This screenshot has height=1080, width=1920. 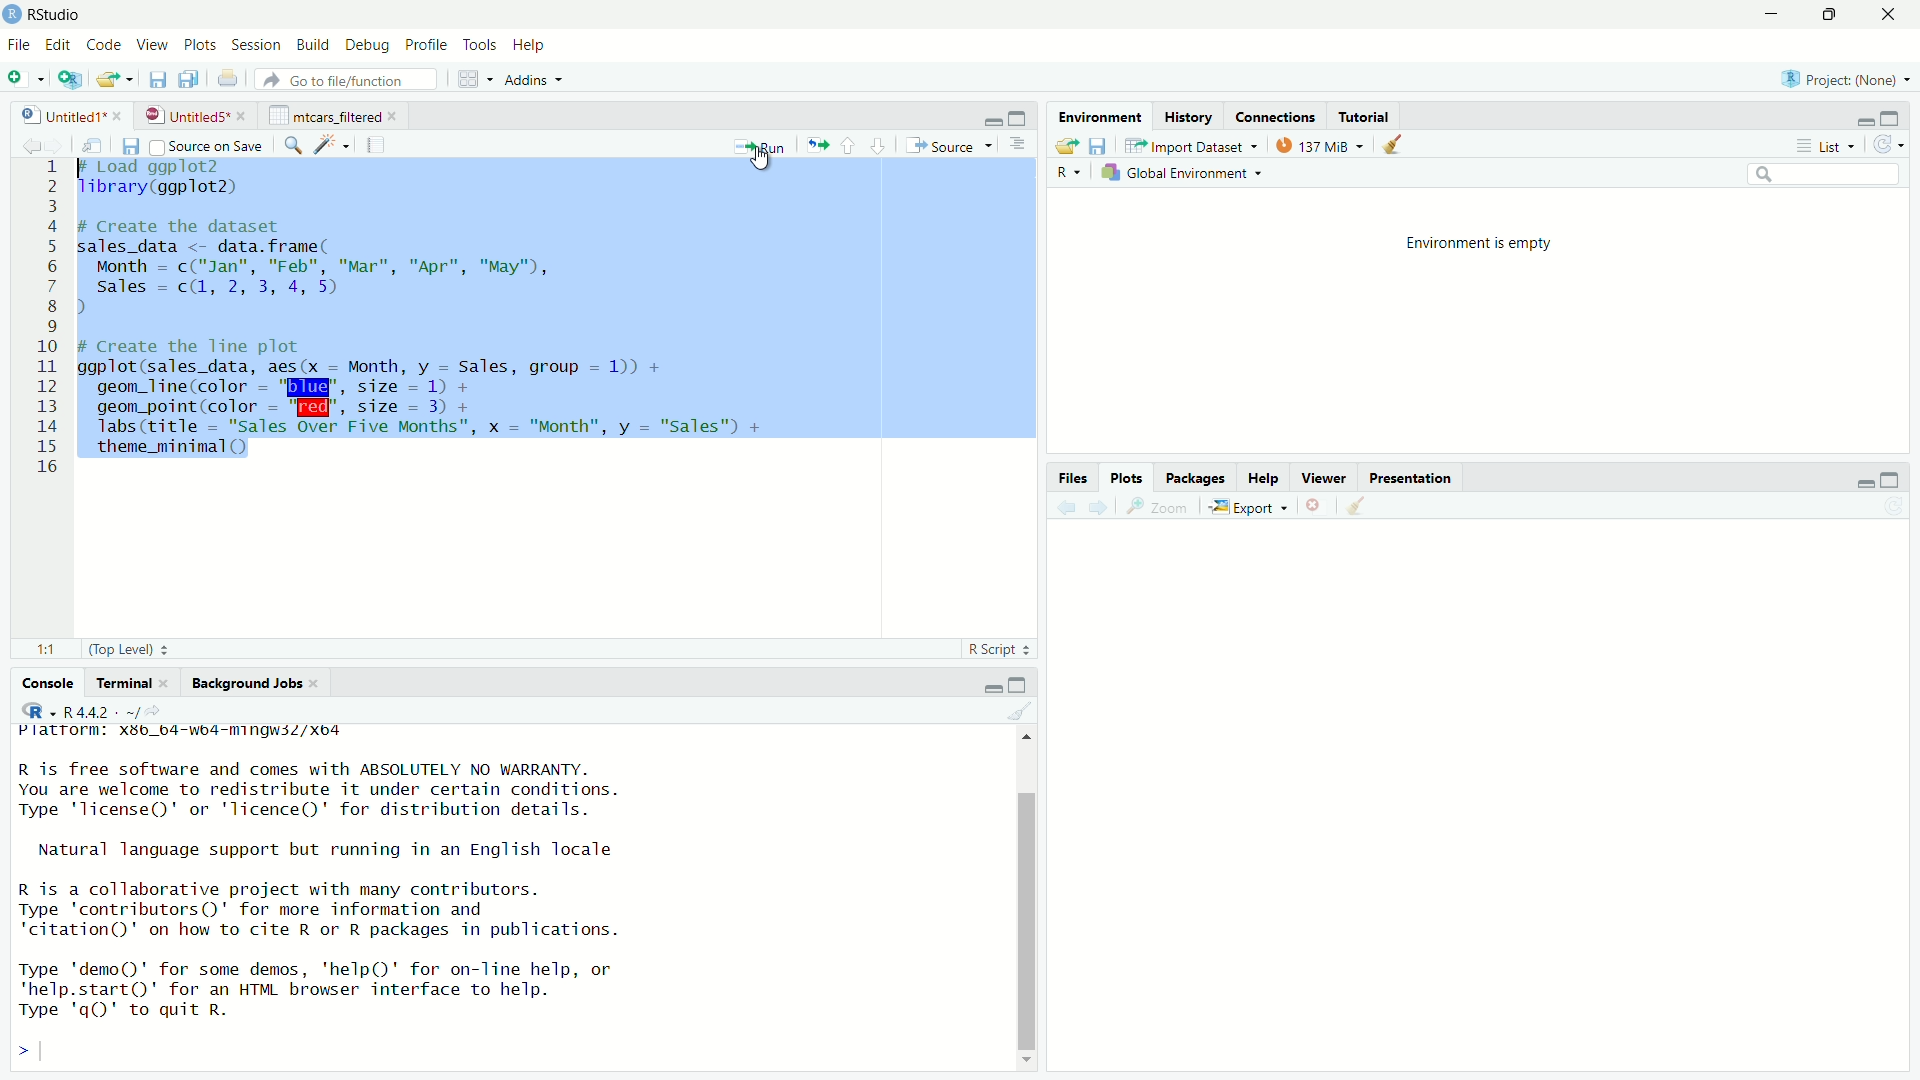 What do you see at coordinates (818, 145) in the screenshot?
I see `re-run the previous section` at bounding box center [818, 145].